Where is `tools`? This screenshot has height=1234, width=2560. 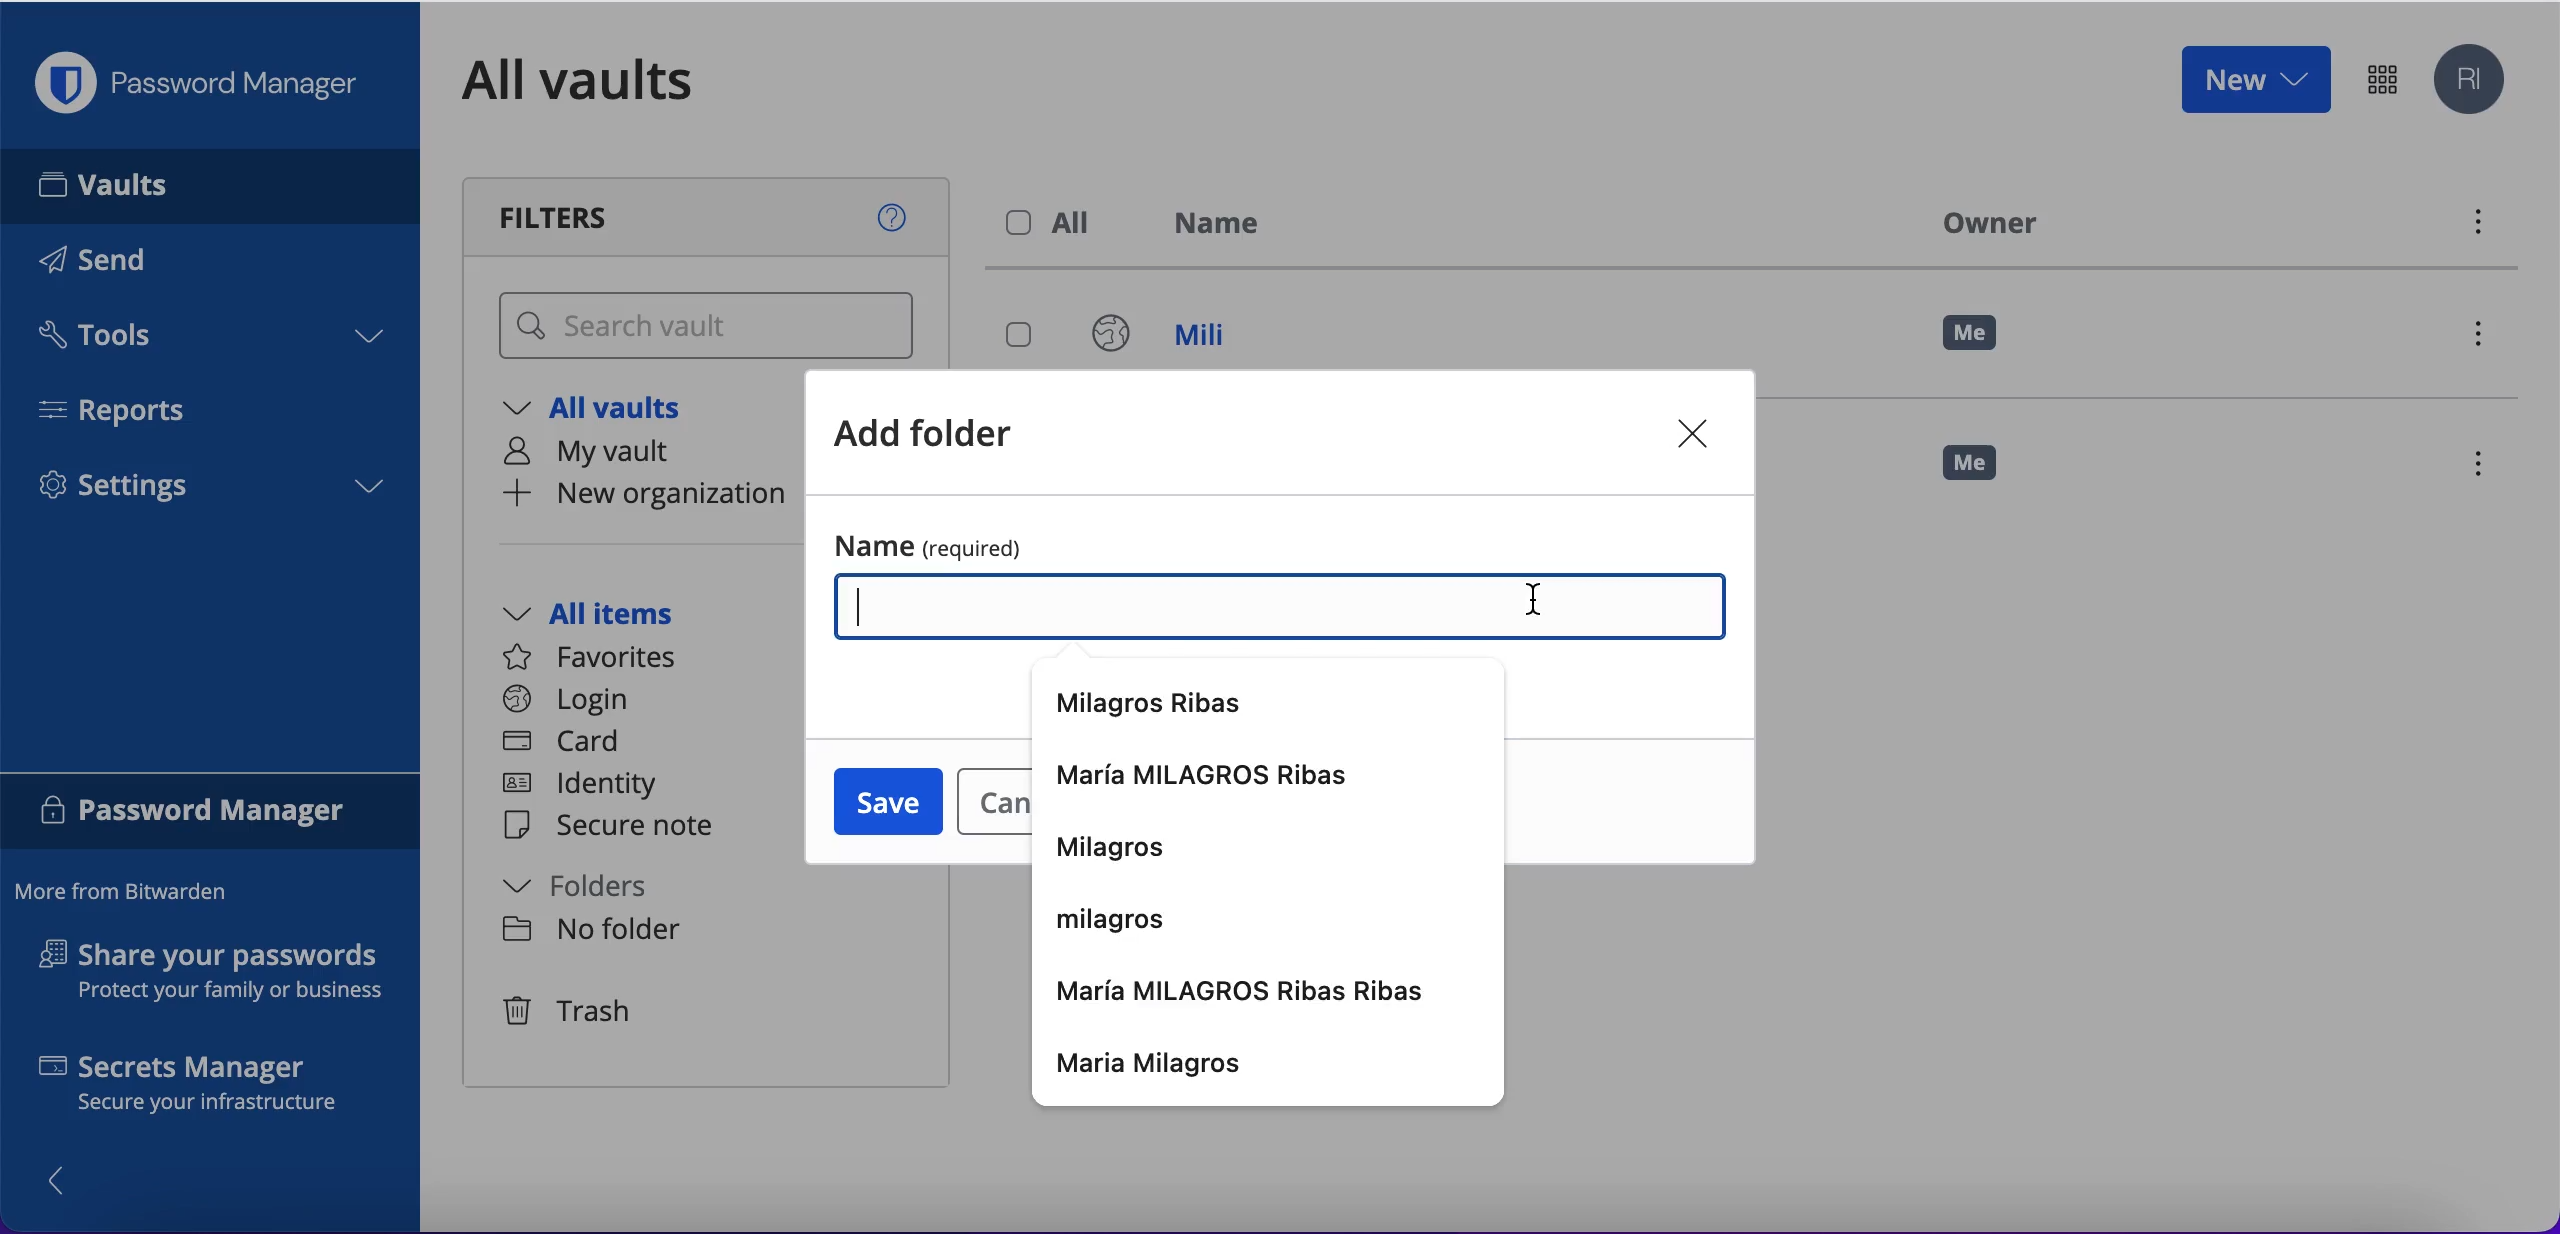
tools is located at coordinates (208, 341).